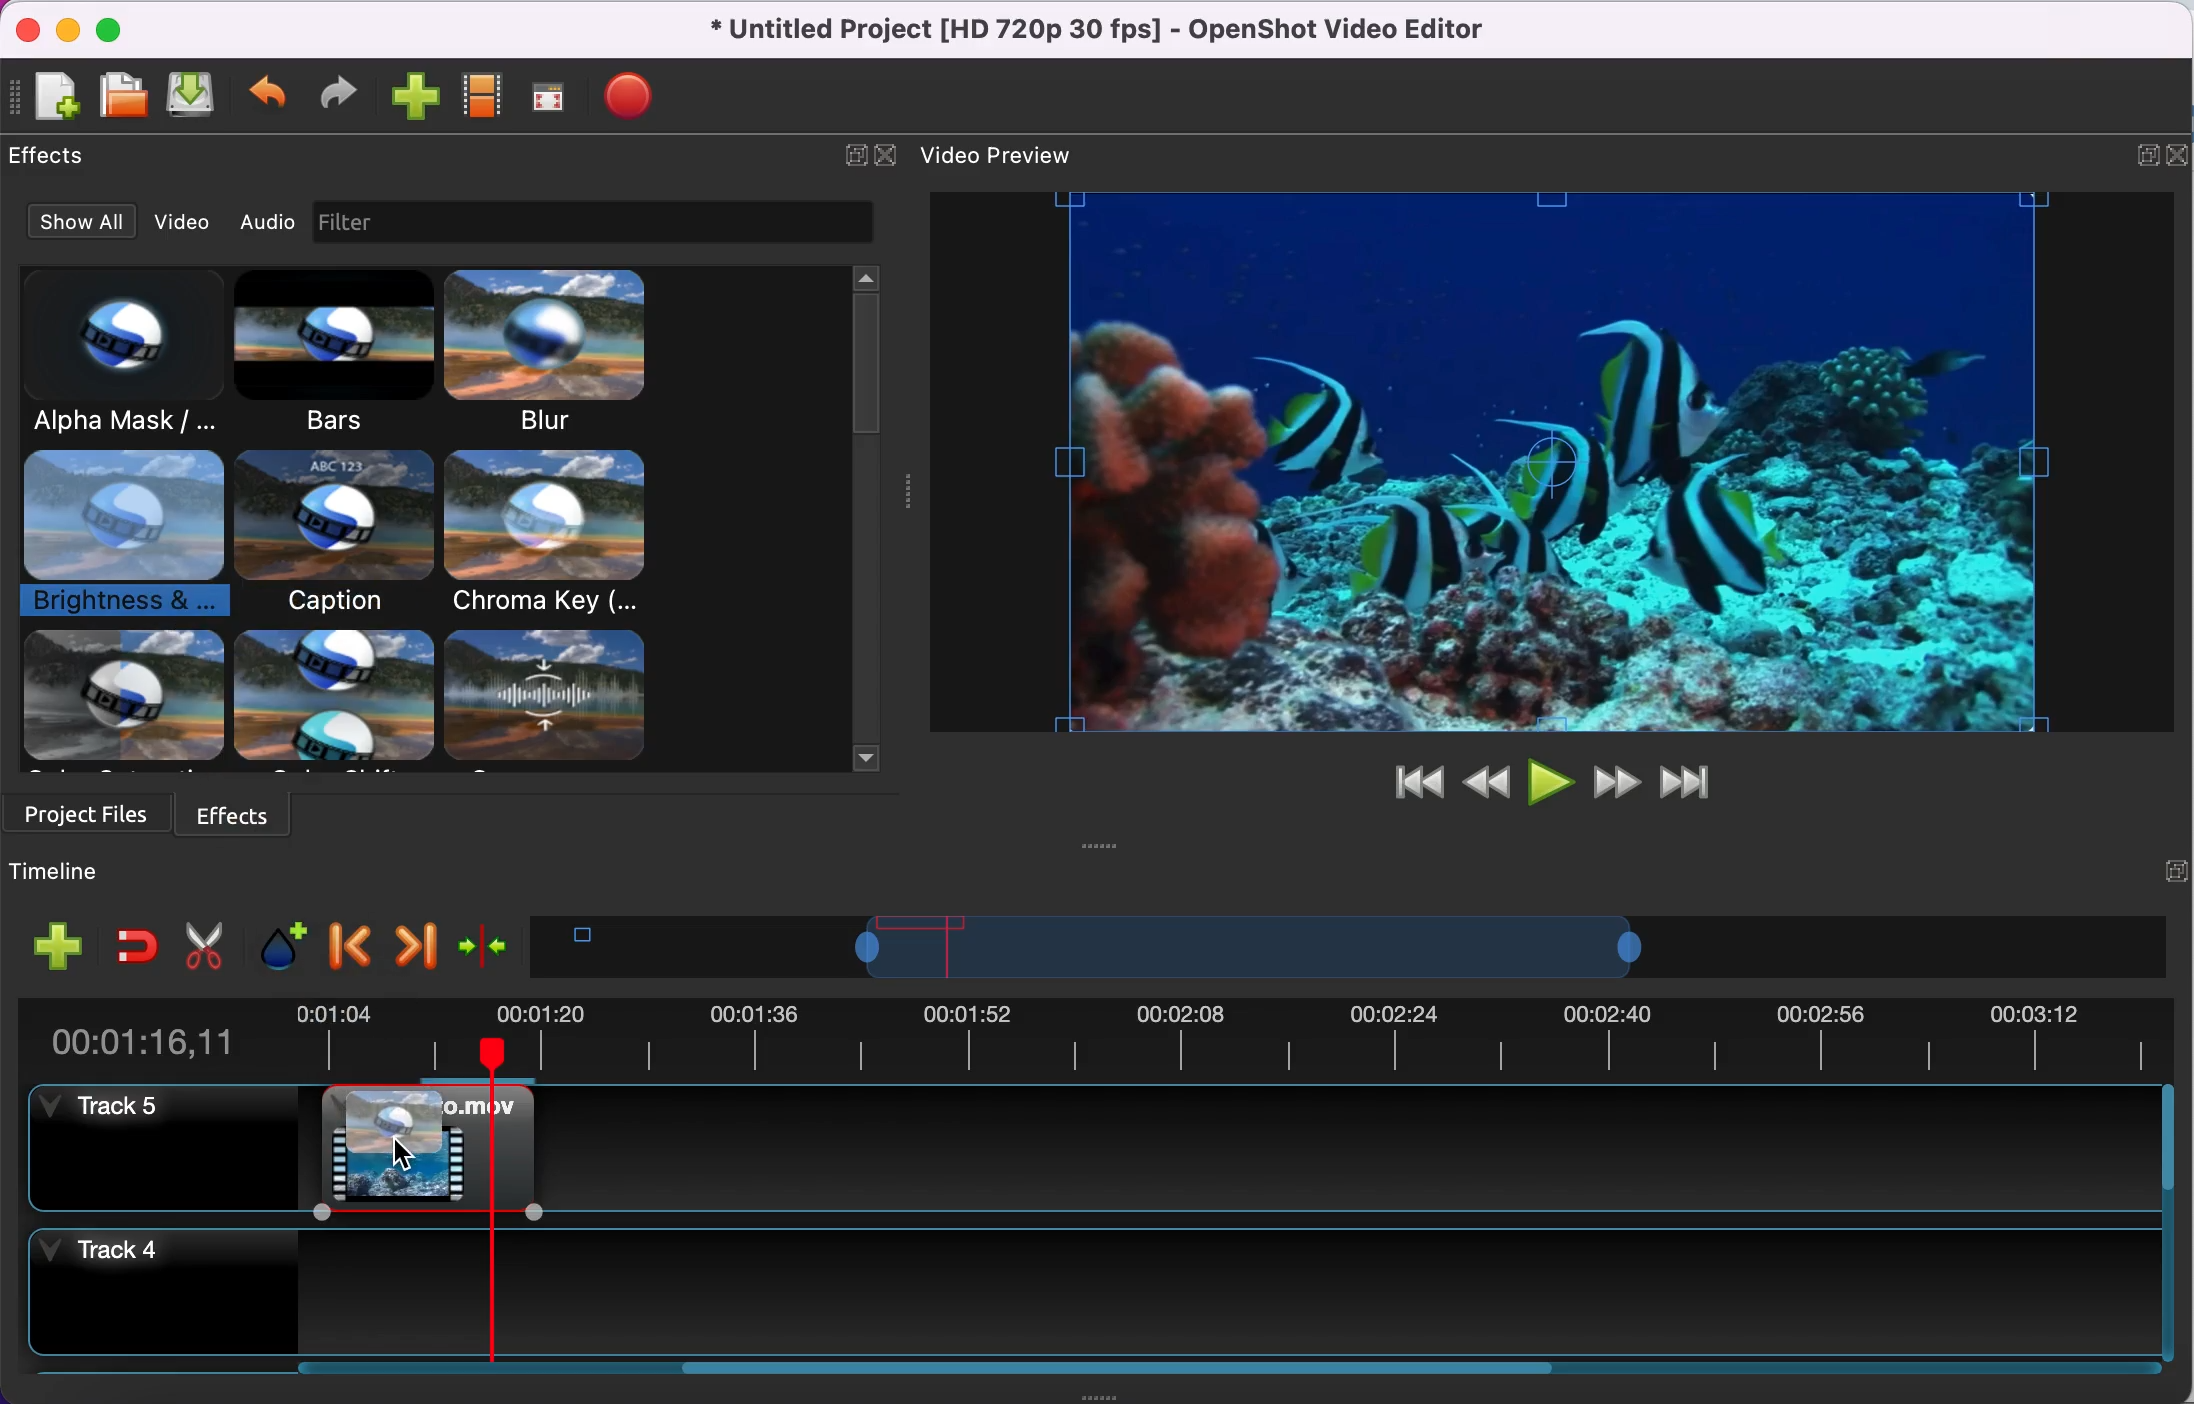 This screenshot has height=1404, width=2194. Describe the element at coordinates (348, 943) in the screenshot. I see `previous marker` at that location.